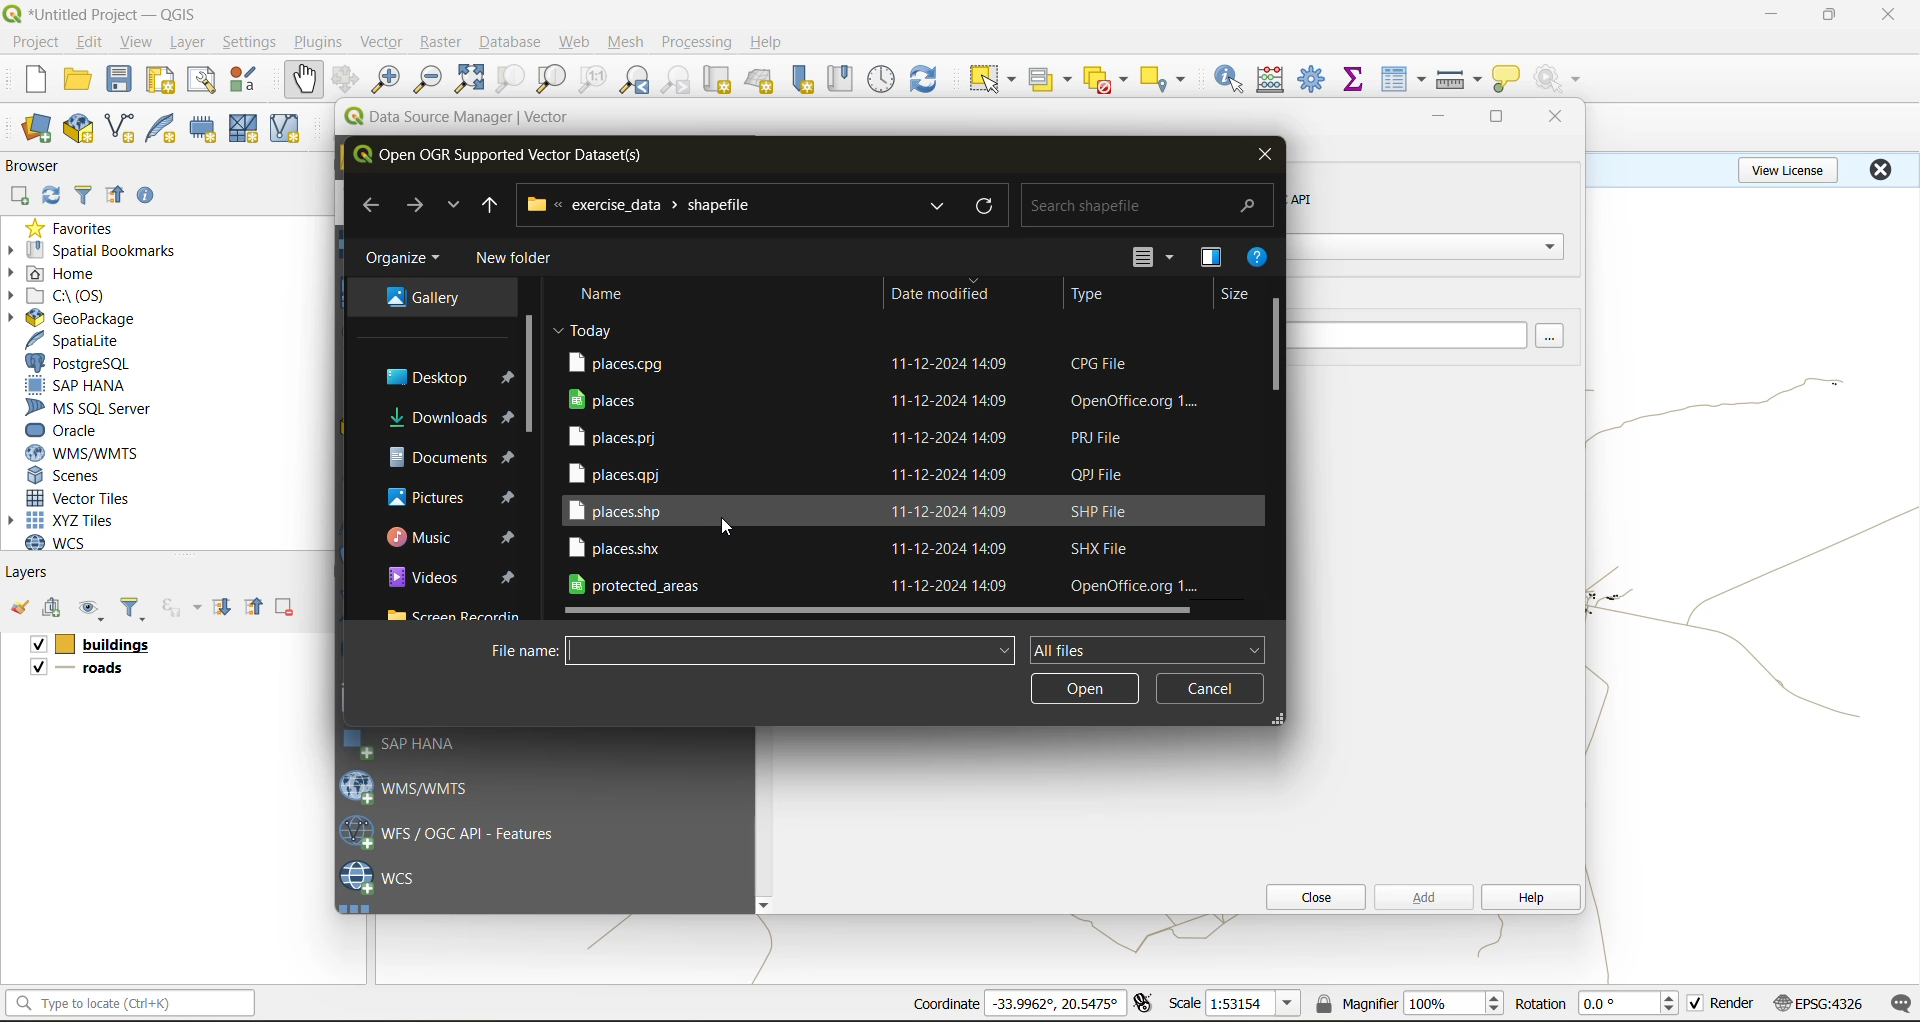  What do you see at coordinates (1696, 1004) in the screenshot?
I see `checkbox` at bounding box center [1696, 1004].